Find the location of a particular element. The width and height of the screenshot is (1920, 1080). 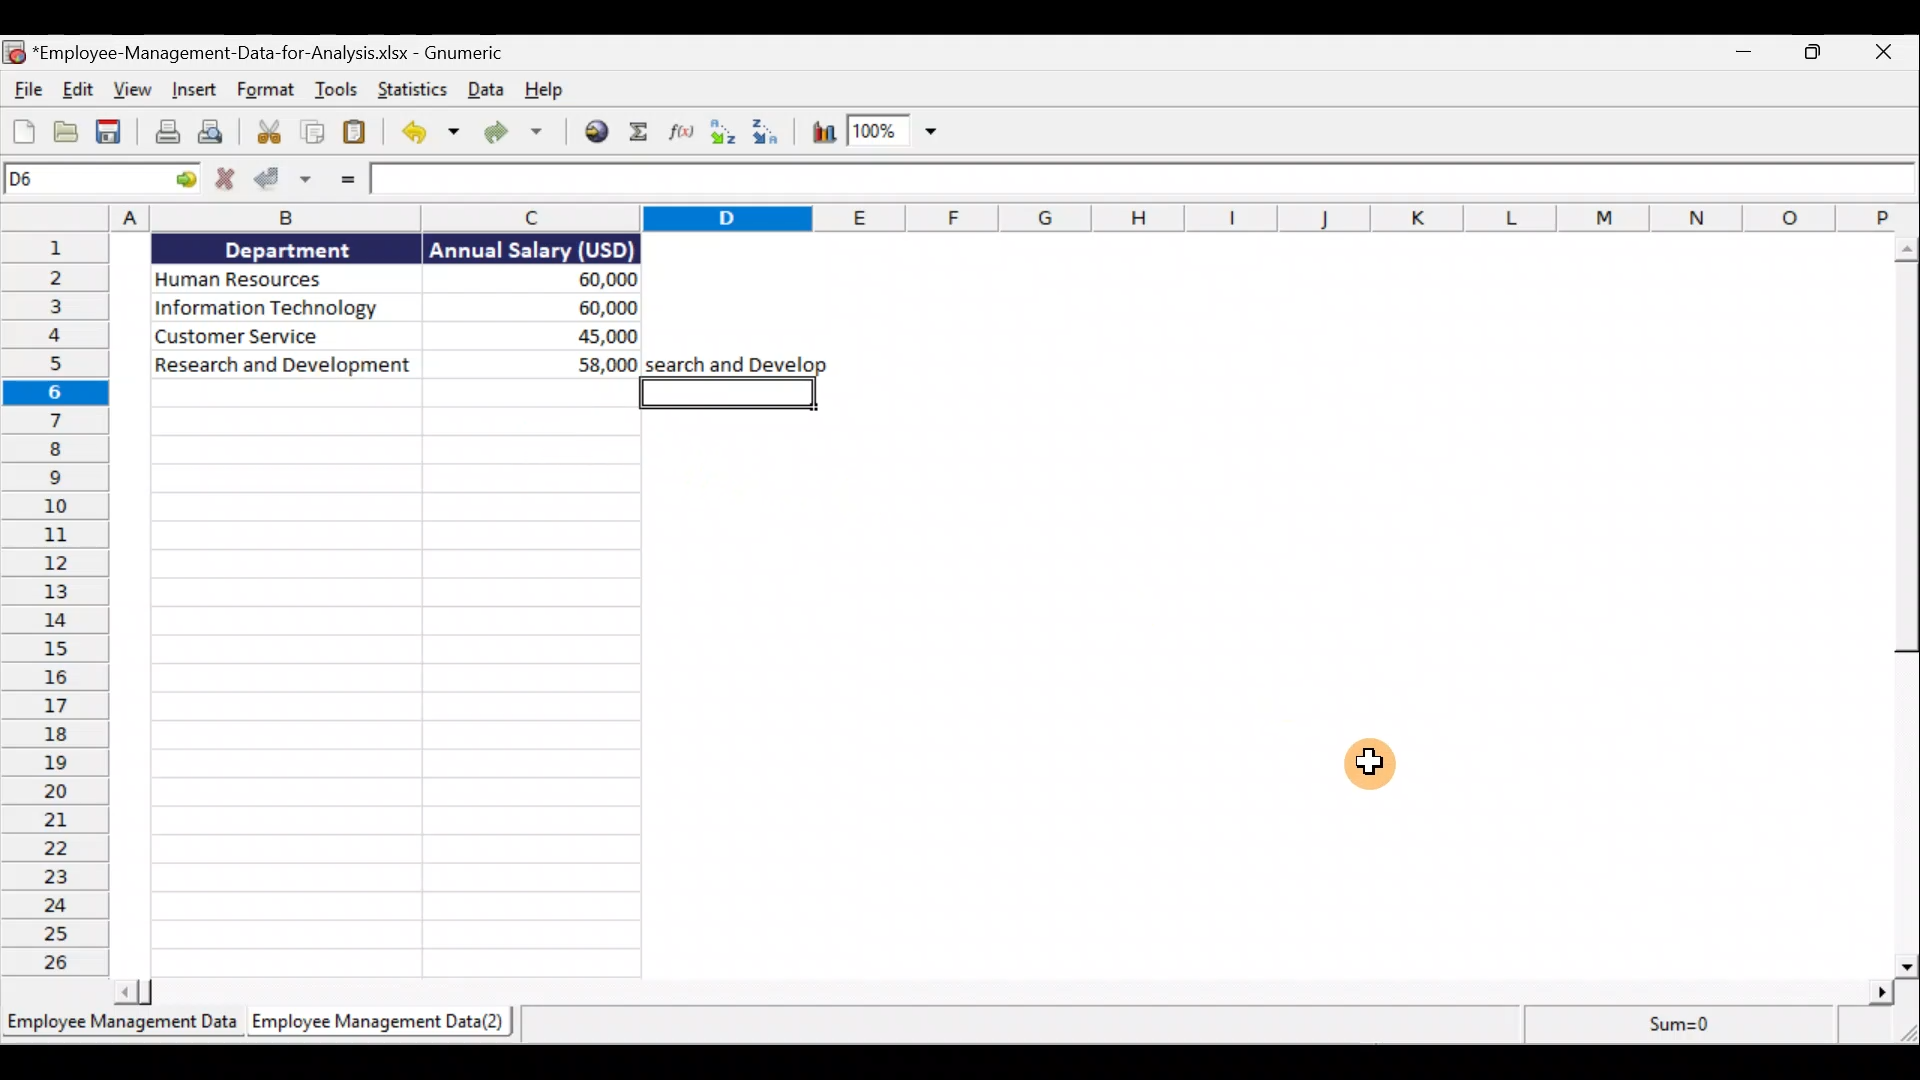

Copy selection is located at coordinates (308, 132).